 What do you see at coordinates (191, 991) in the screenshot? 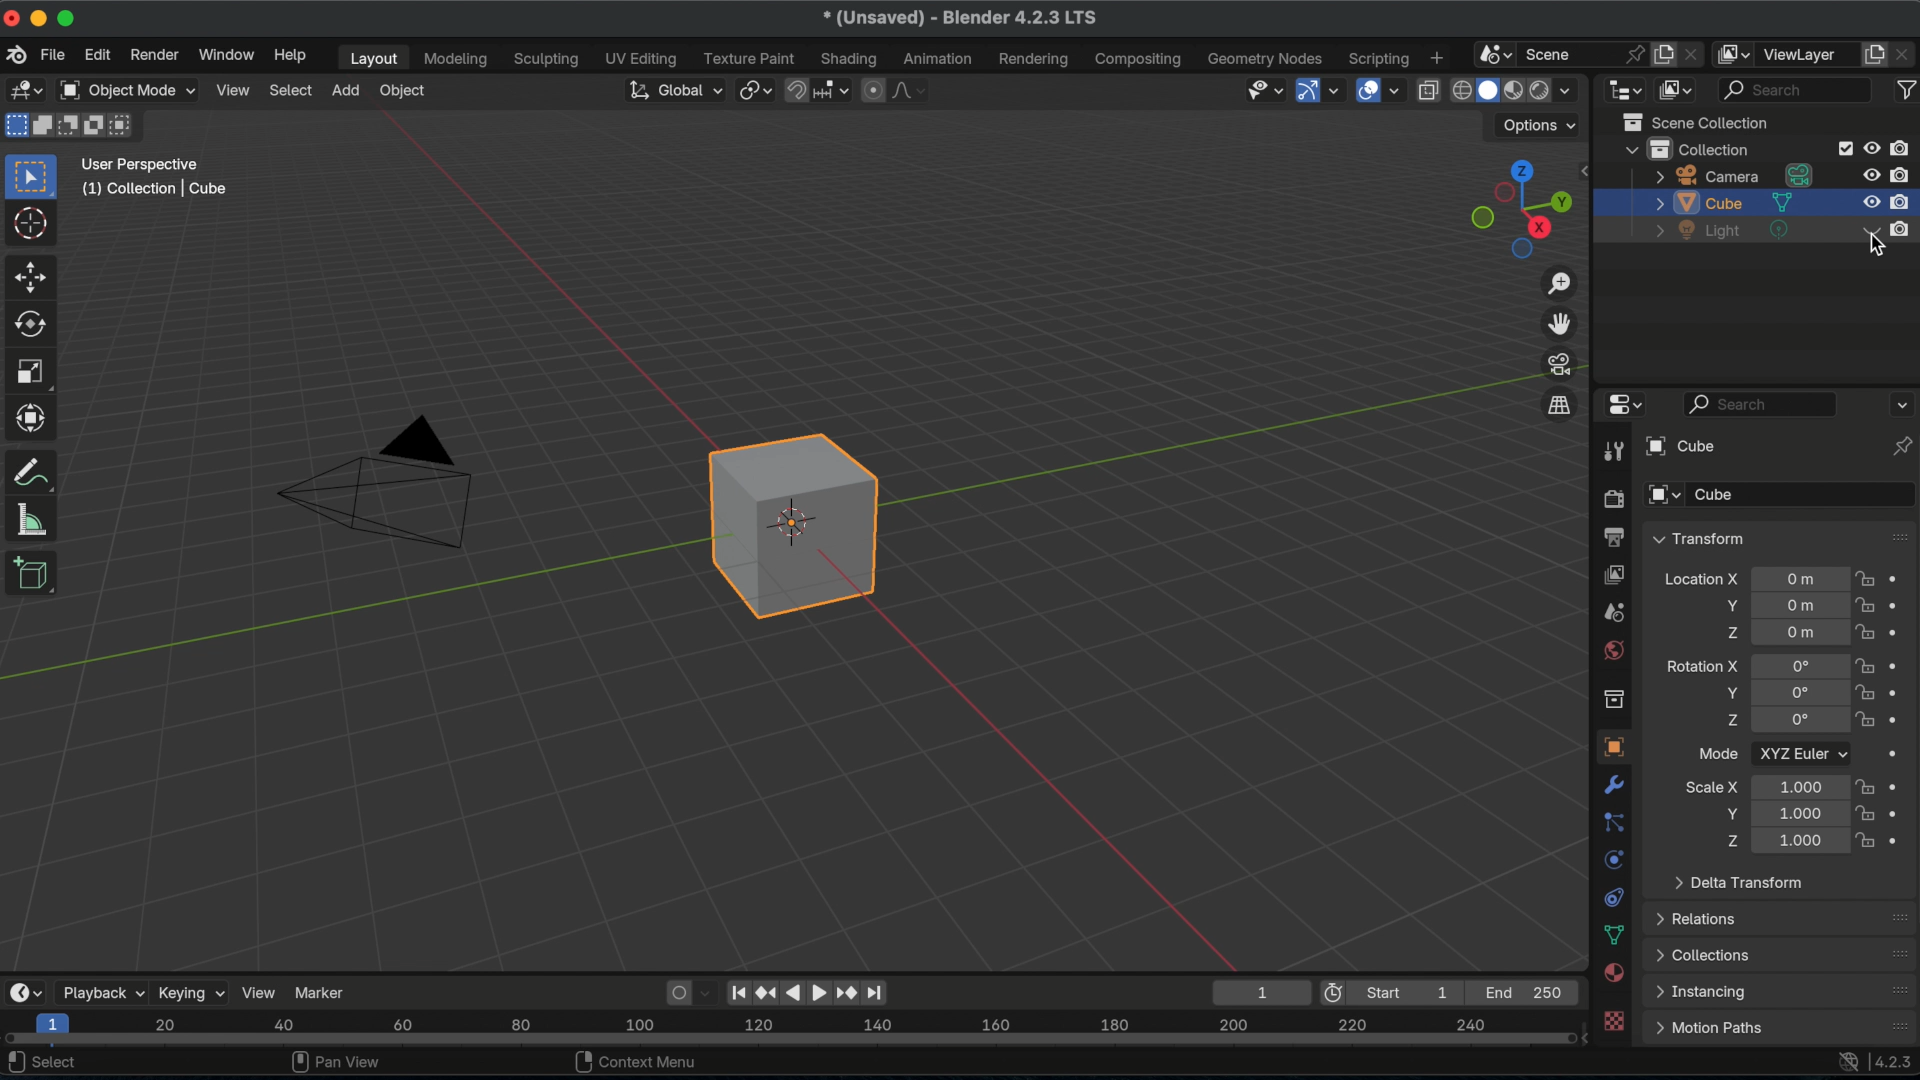
I see `keying dropdown` at bounding box center [191, 991].